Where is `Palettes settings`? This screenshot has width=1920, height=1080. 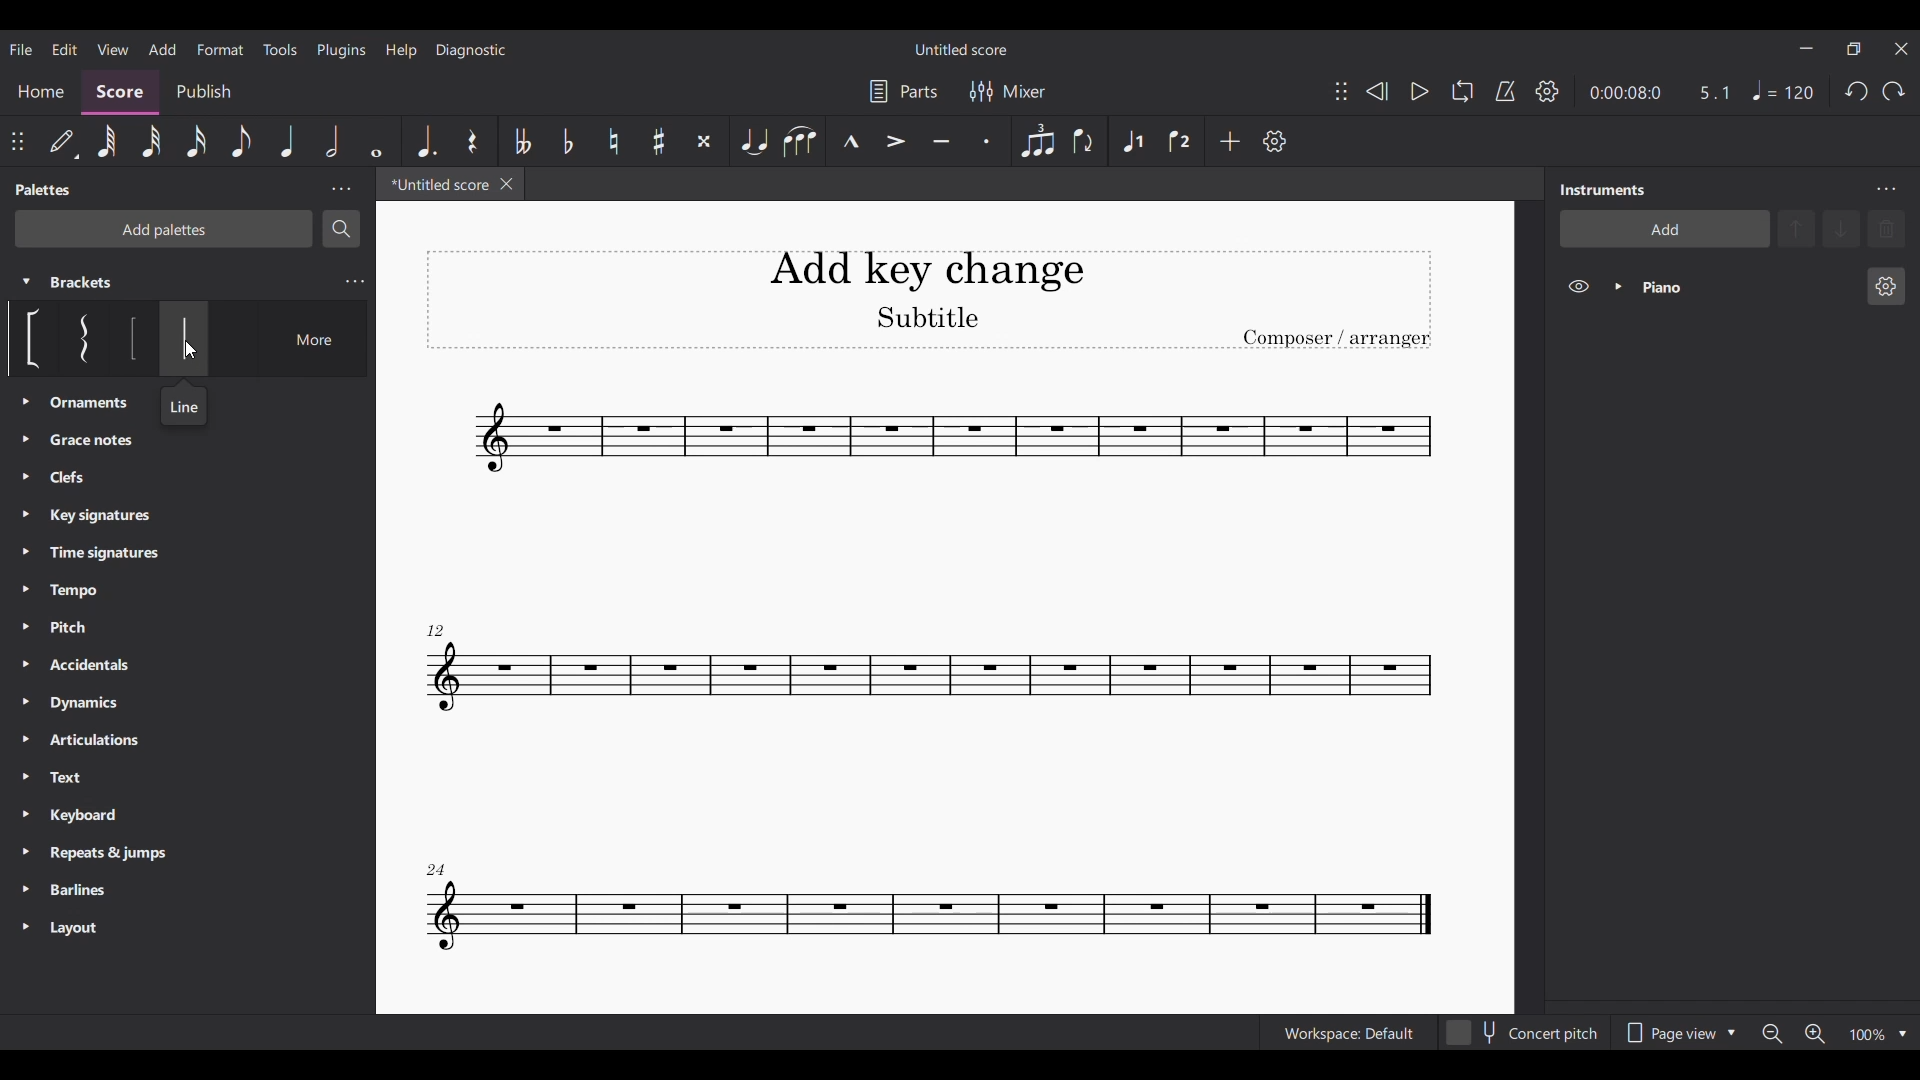 Palettes settings is located at coordinates (341, 188).